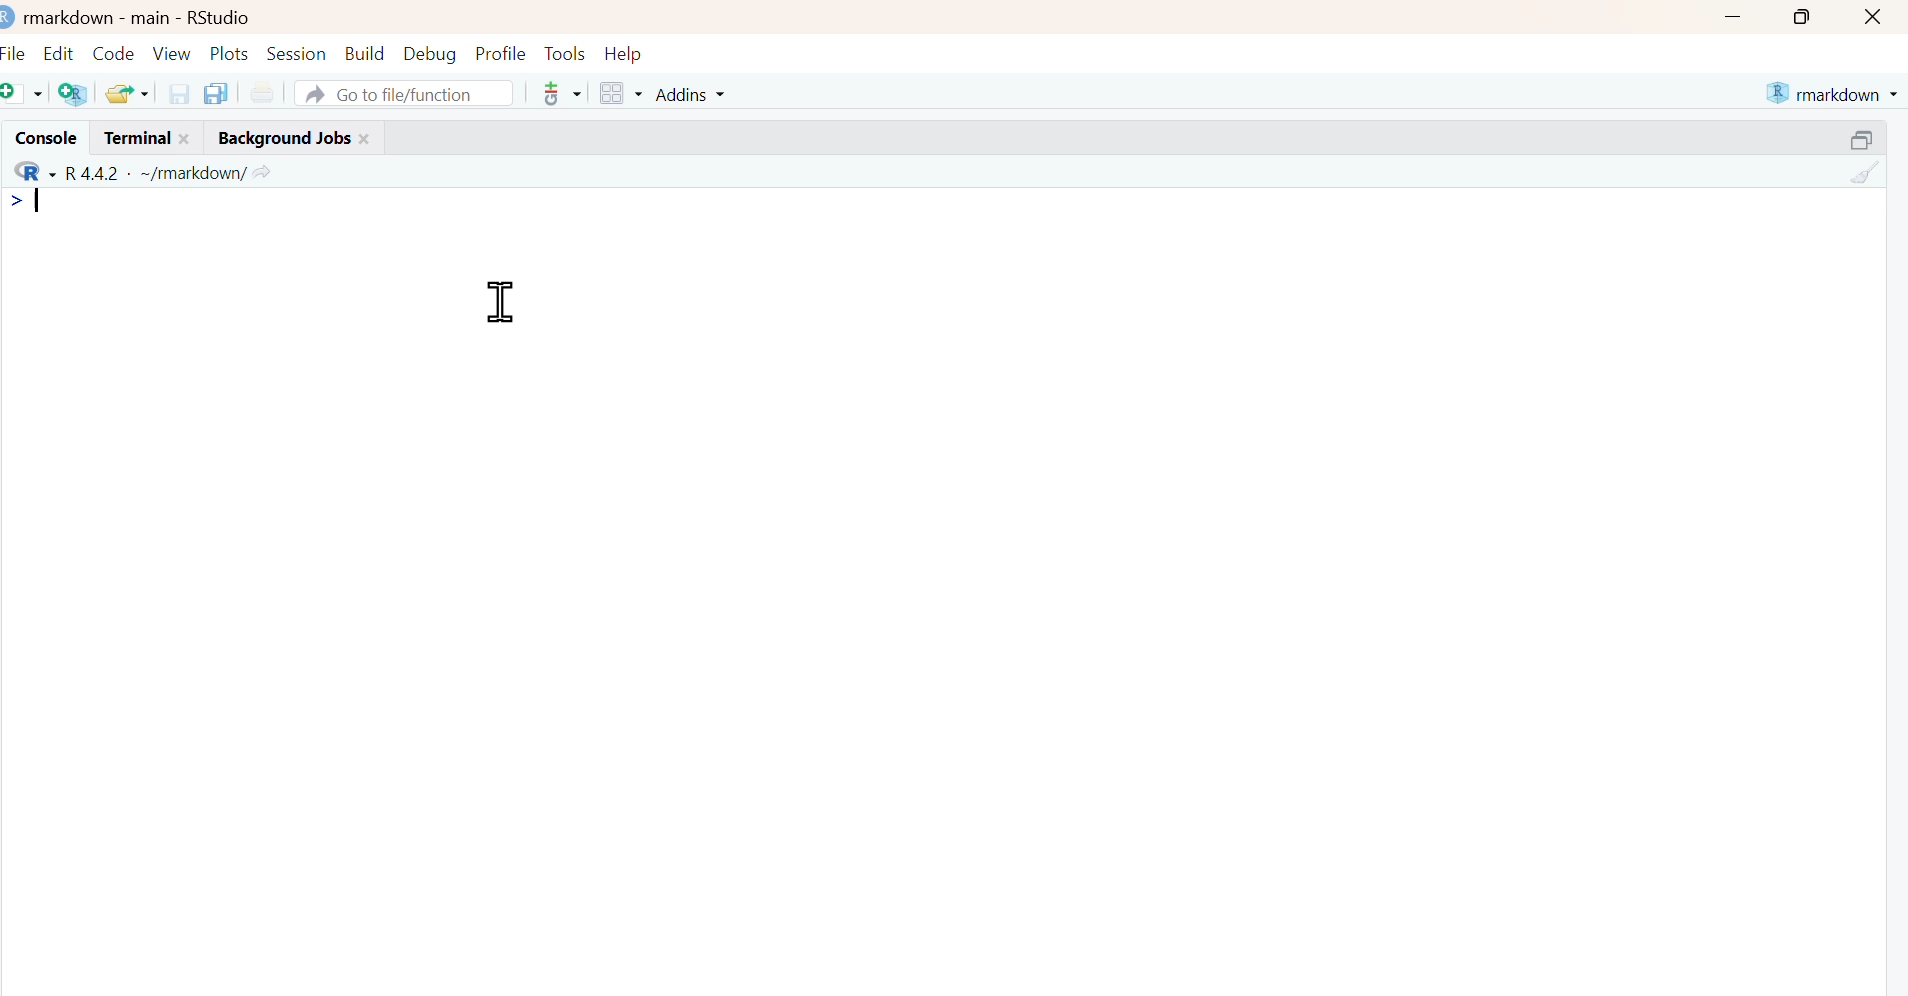 The height and width of the screenshot is (996, 1908). Describe the element at coordinates (41, 201) in the screenshot. I see `text cursor` at that location.